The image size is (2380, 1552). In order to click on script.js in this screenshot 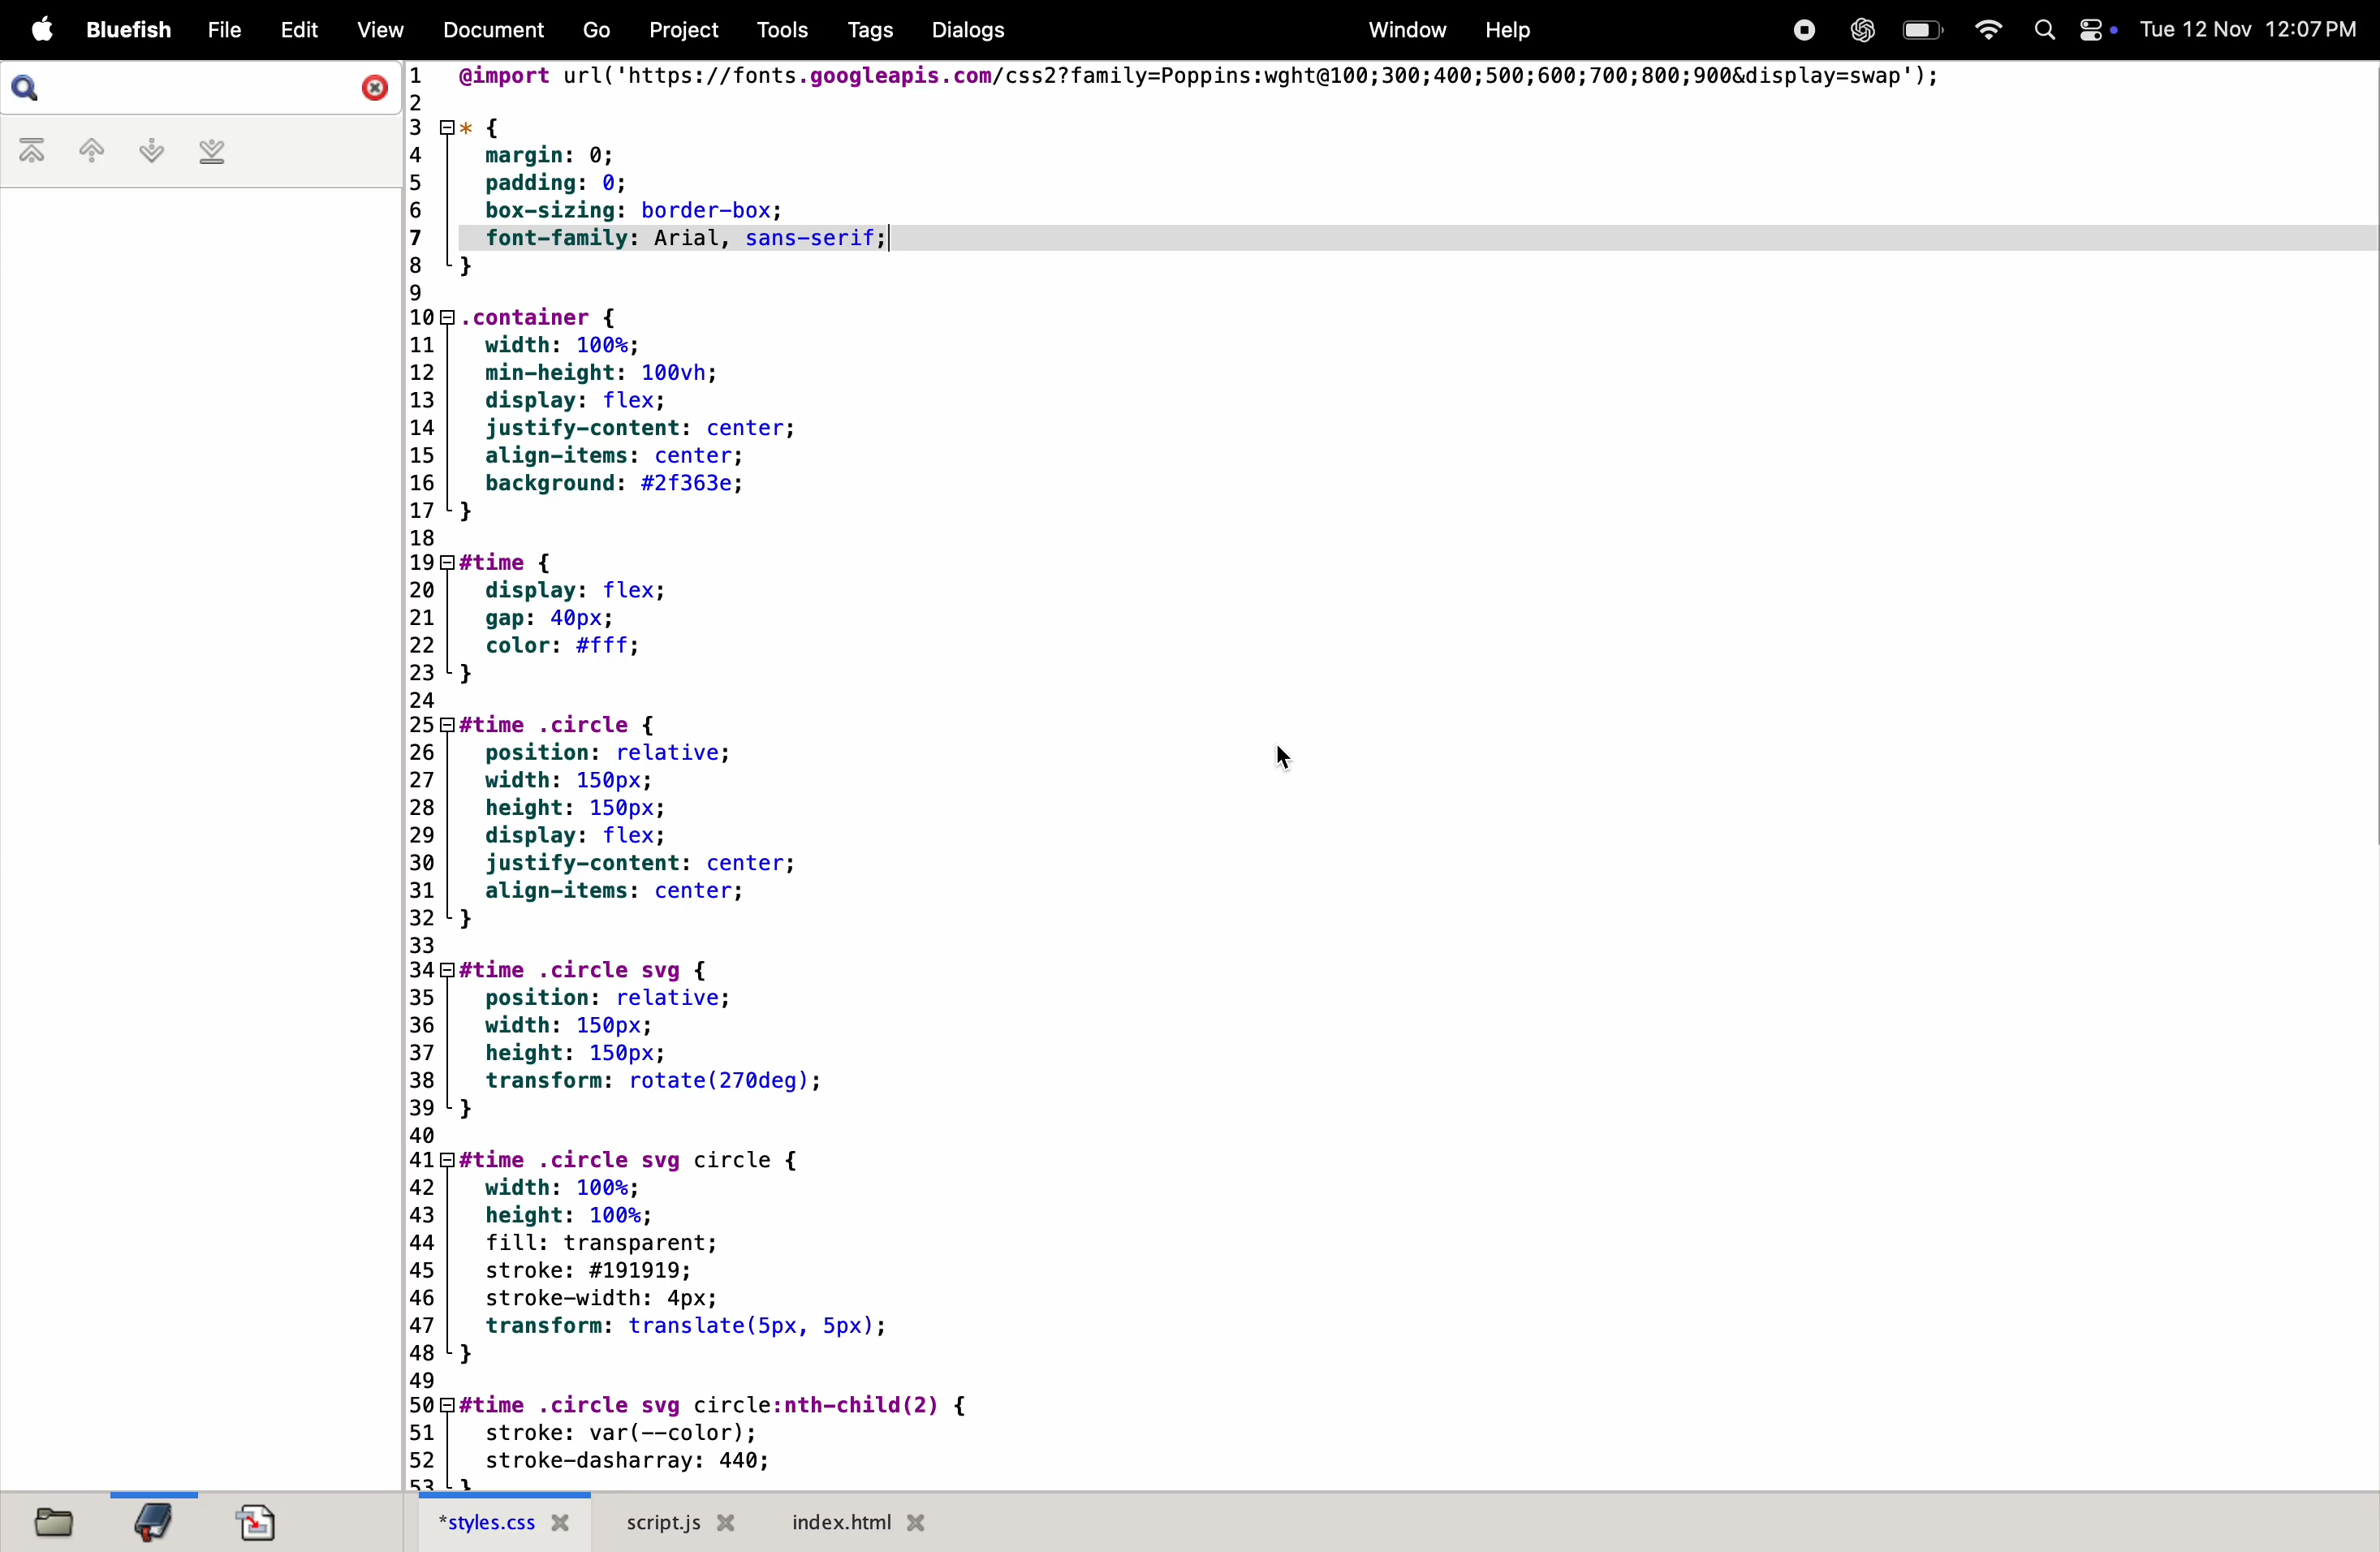, I will do `click(685, 1522)`.